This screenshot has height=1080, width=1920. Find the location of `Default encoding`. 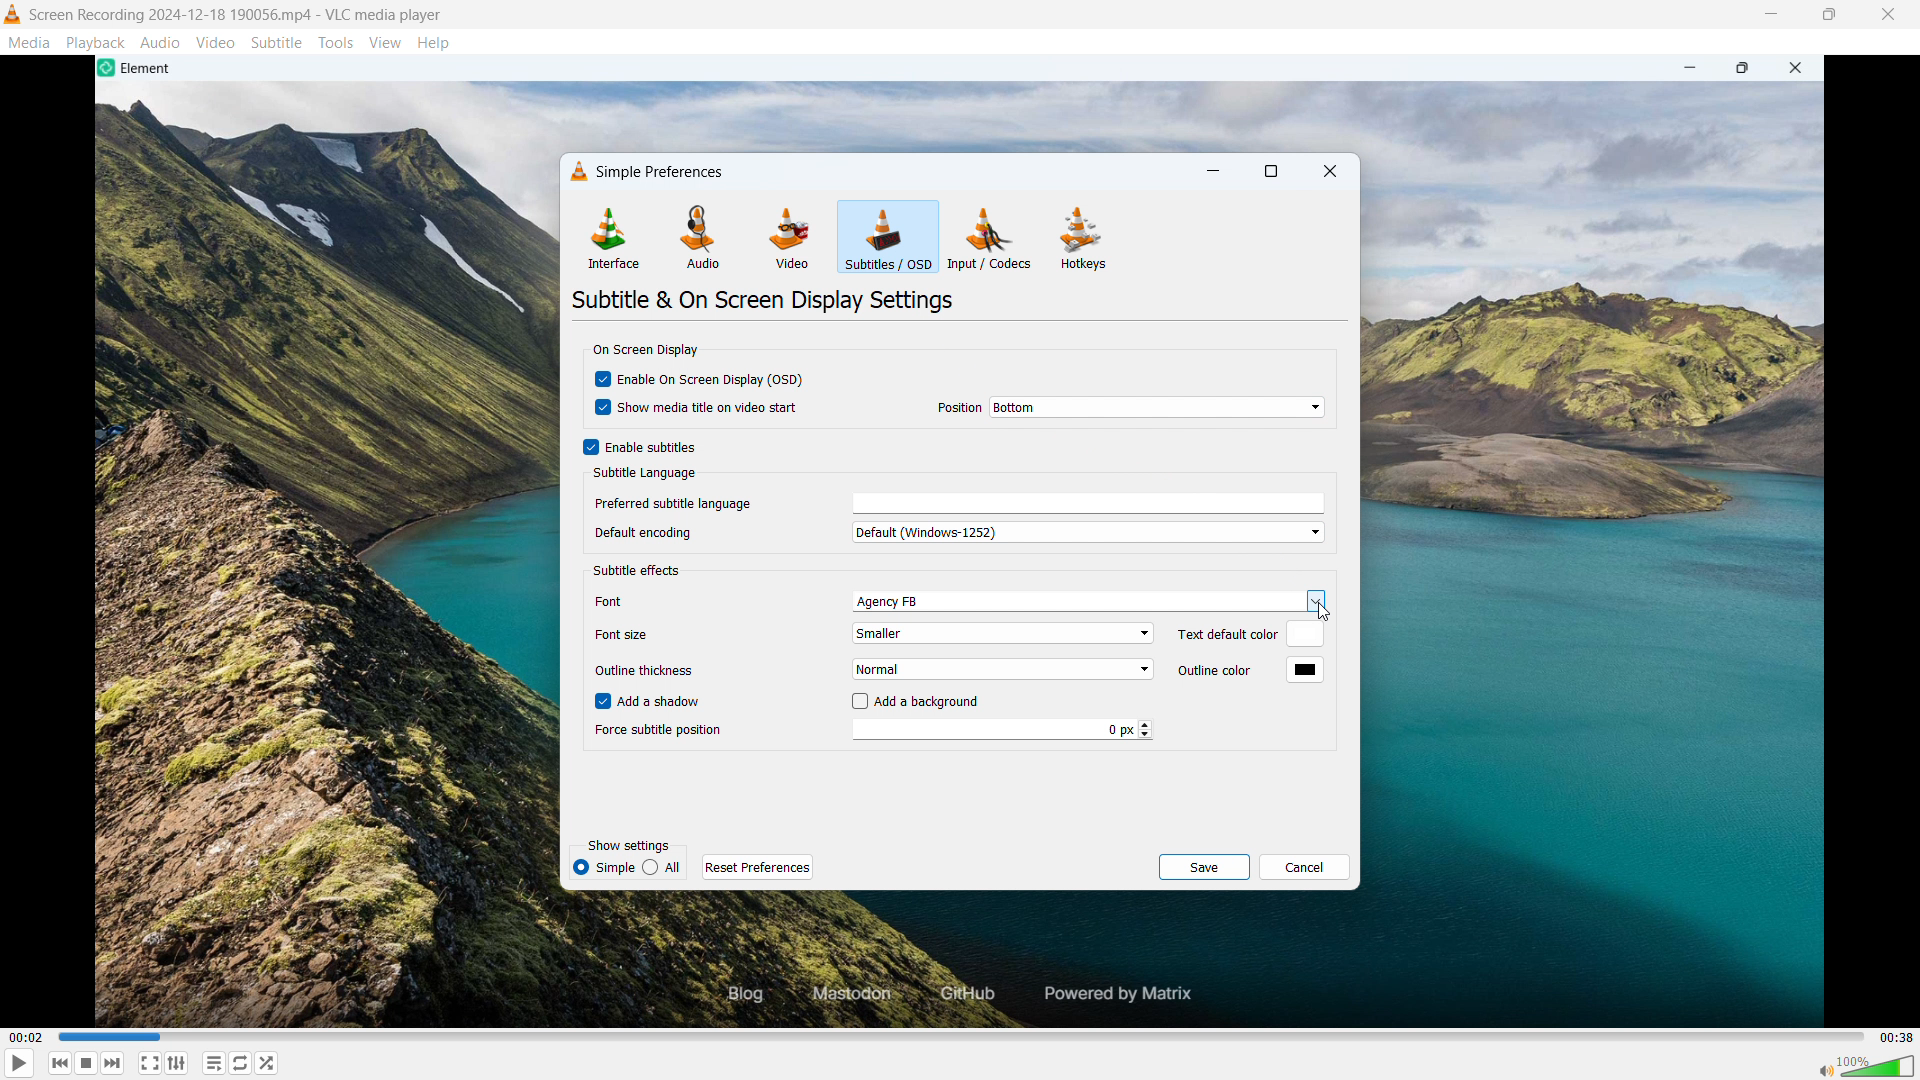

Default encoding is located at coordinates (662, 532).